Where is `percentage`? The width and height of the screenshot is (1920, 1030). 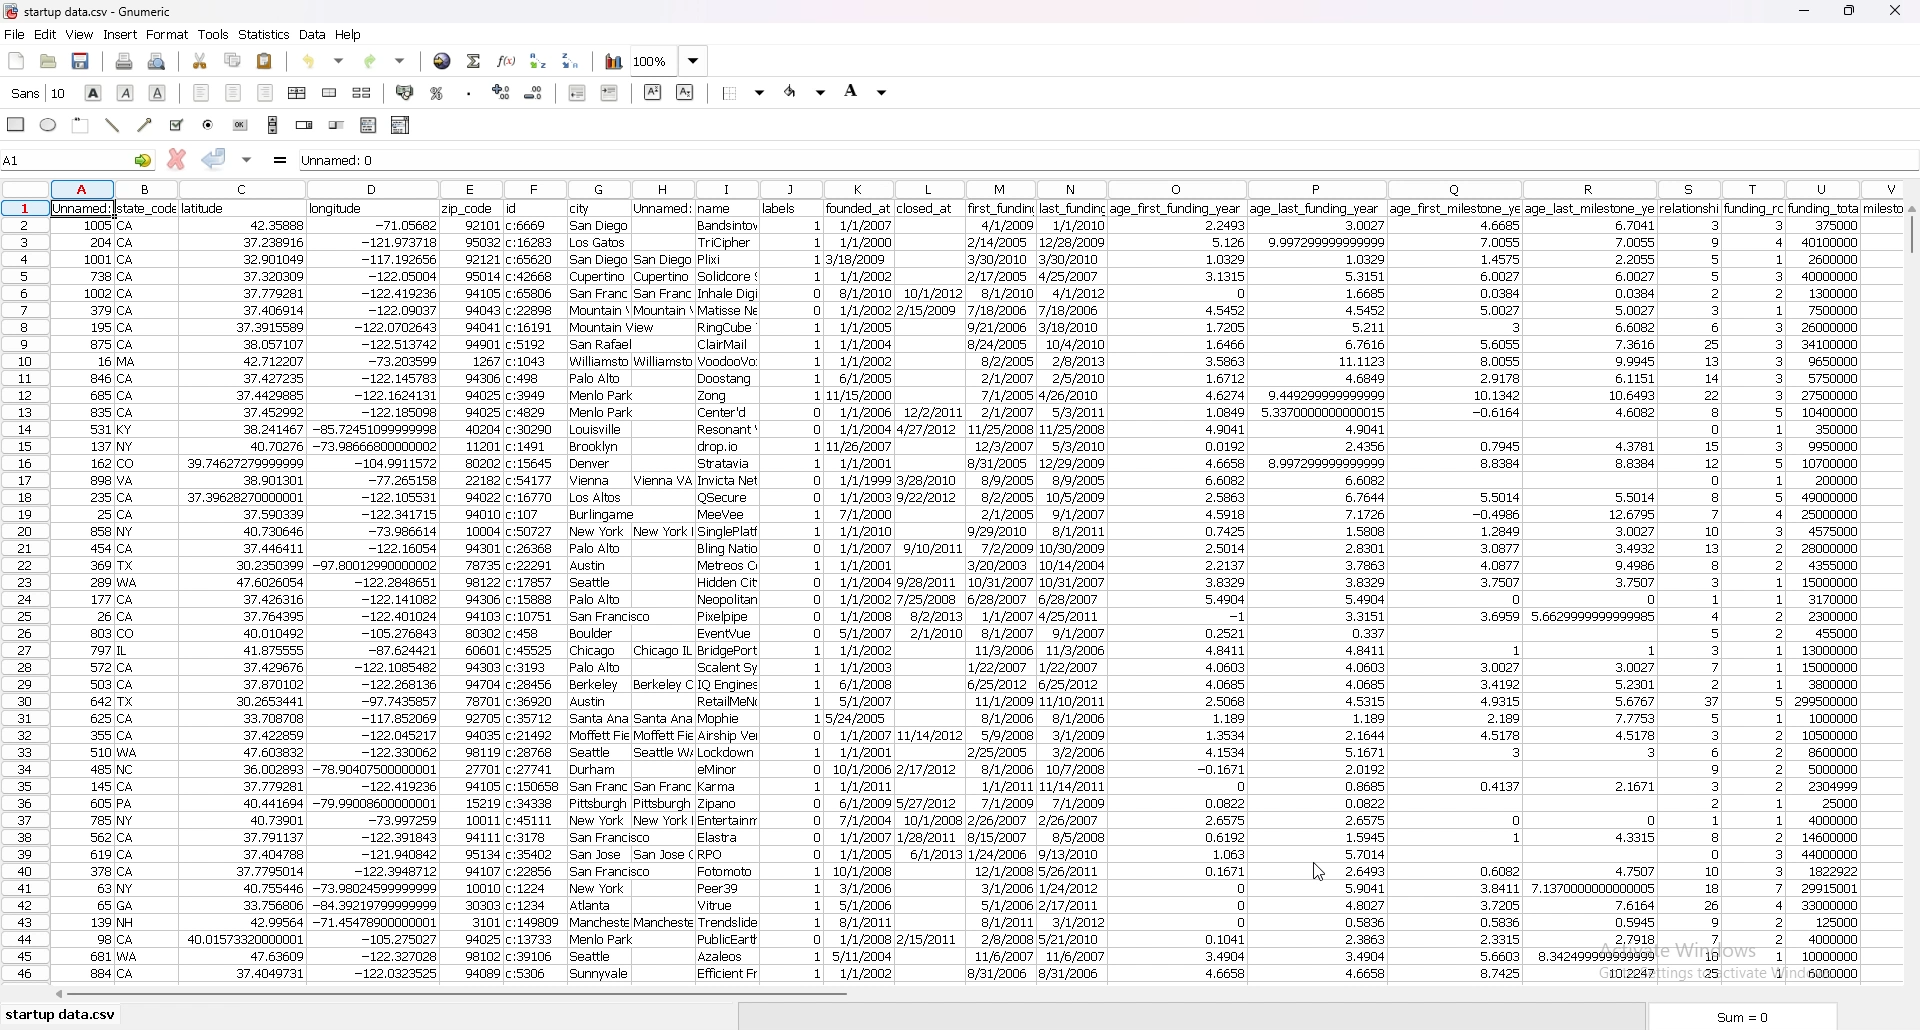
percentage is located at coordinates (438, 93).